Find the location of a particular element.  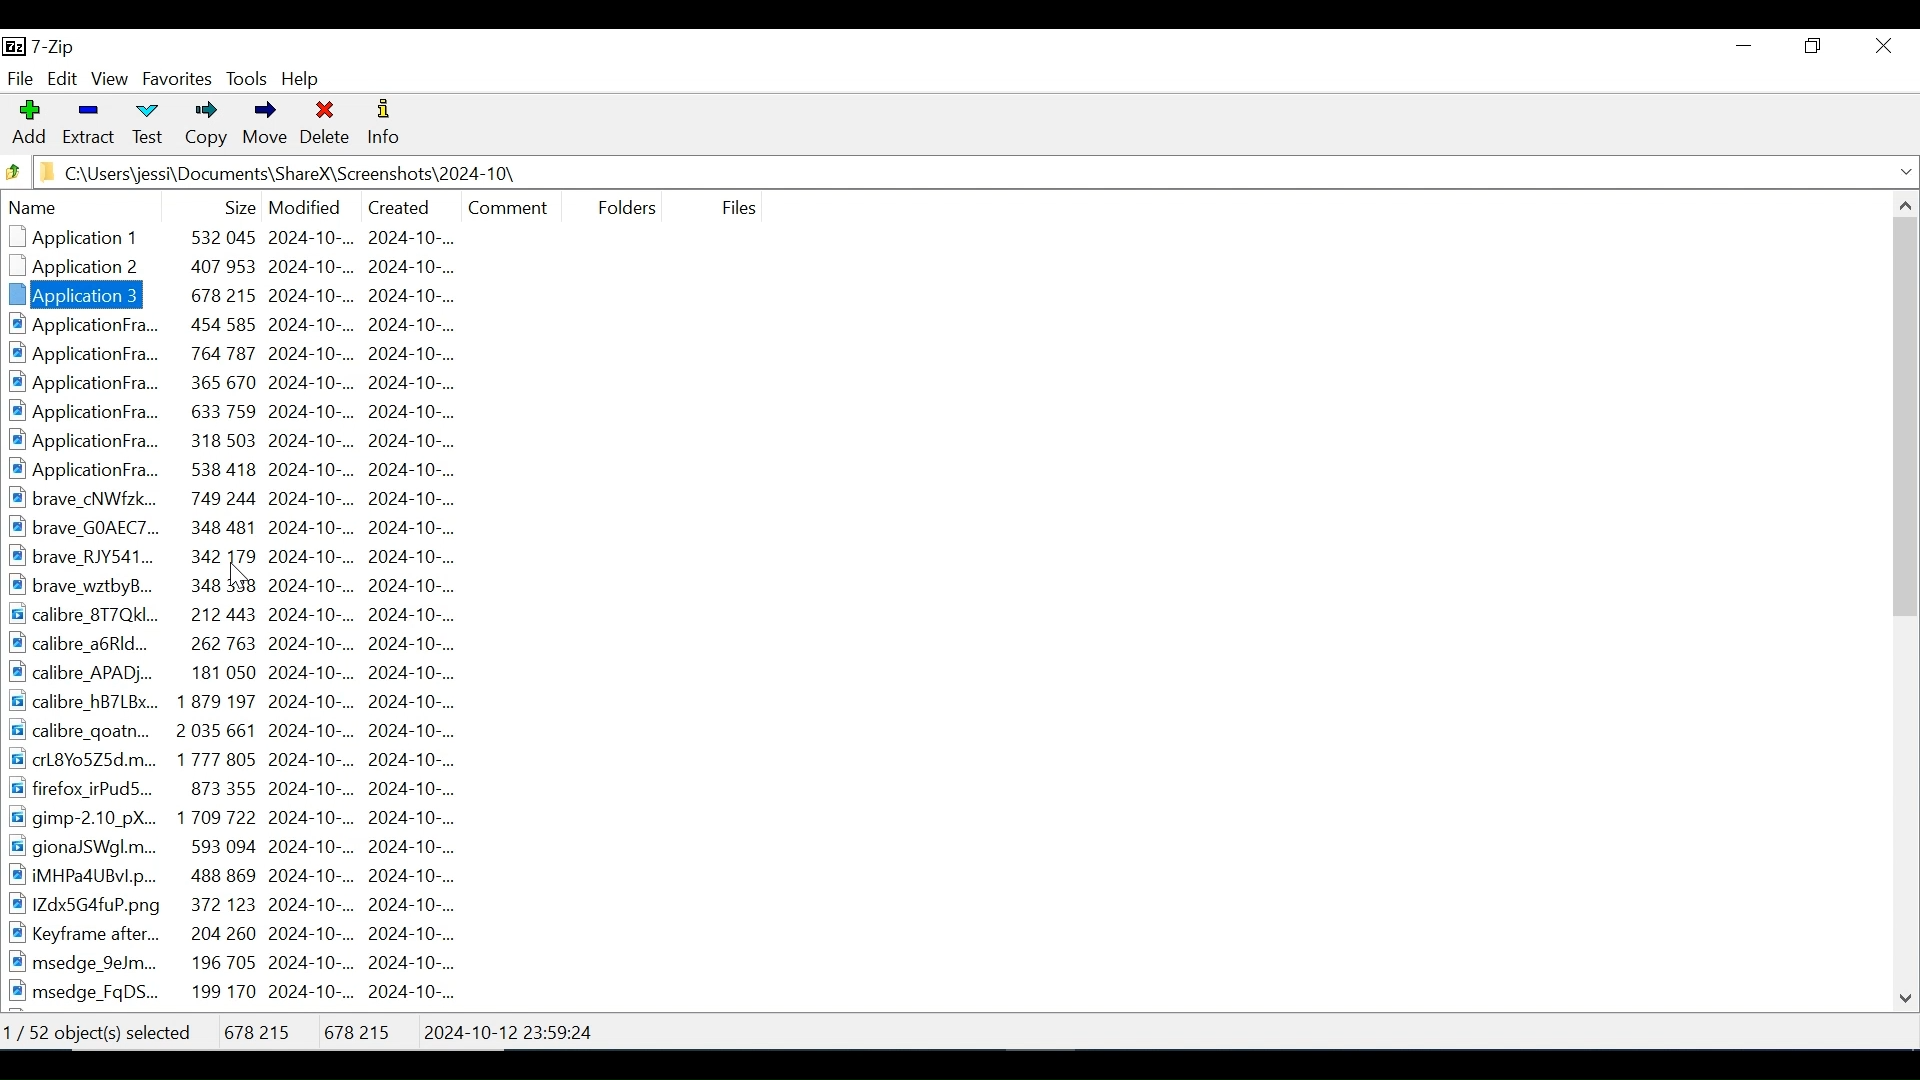

C:\Users\jessi\Documents\ShareX\Screenshots\2024-10\ is located at coordinates (295, 173).